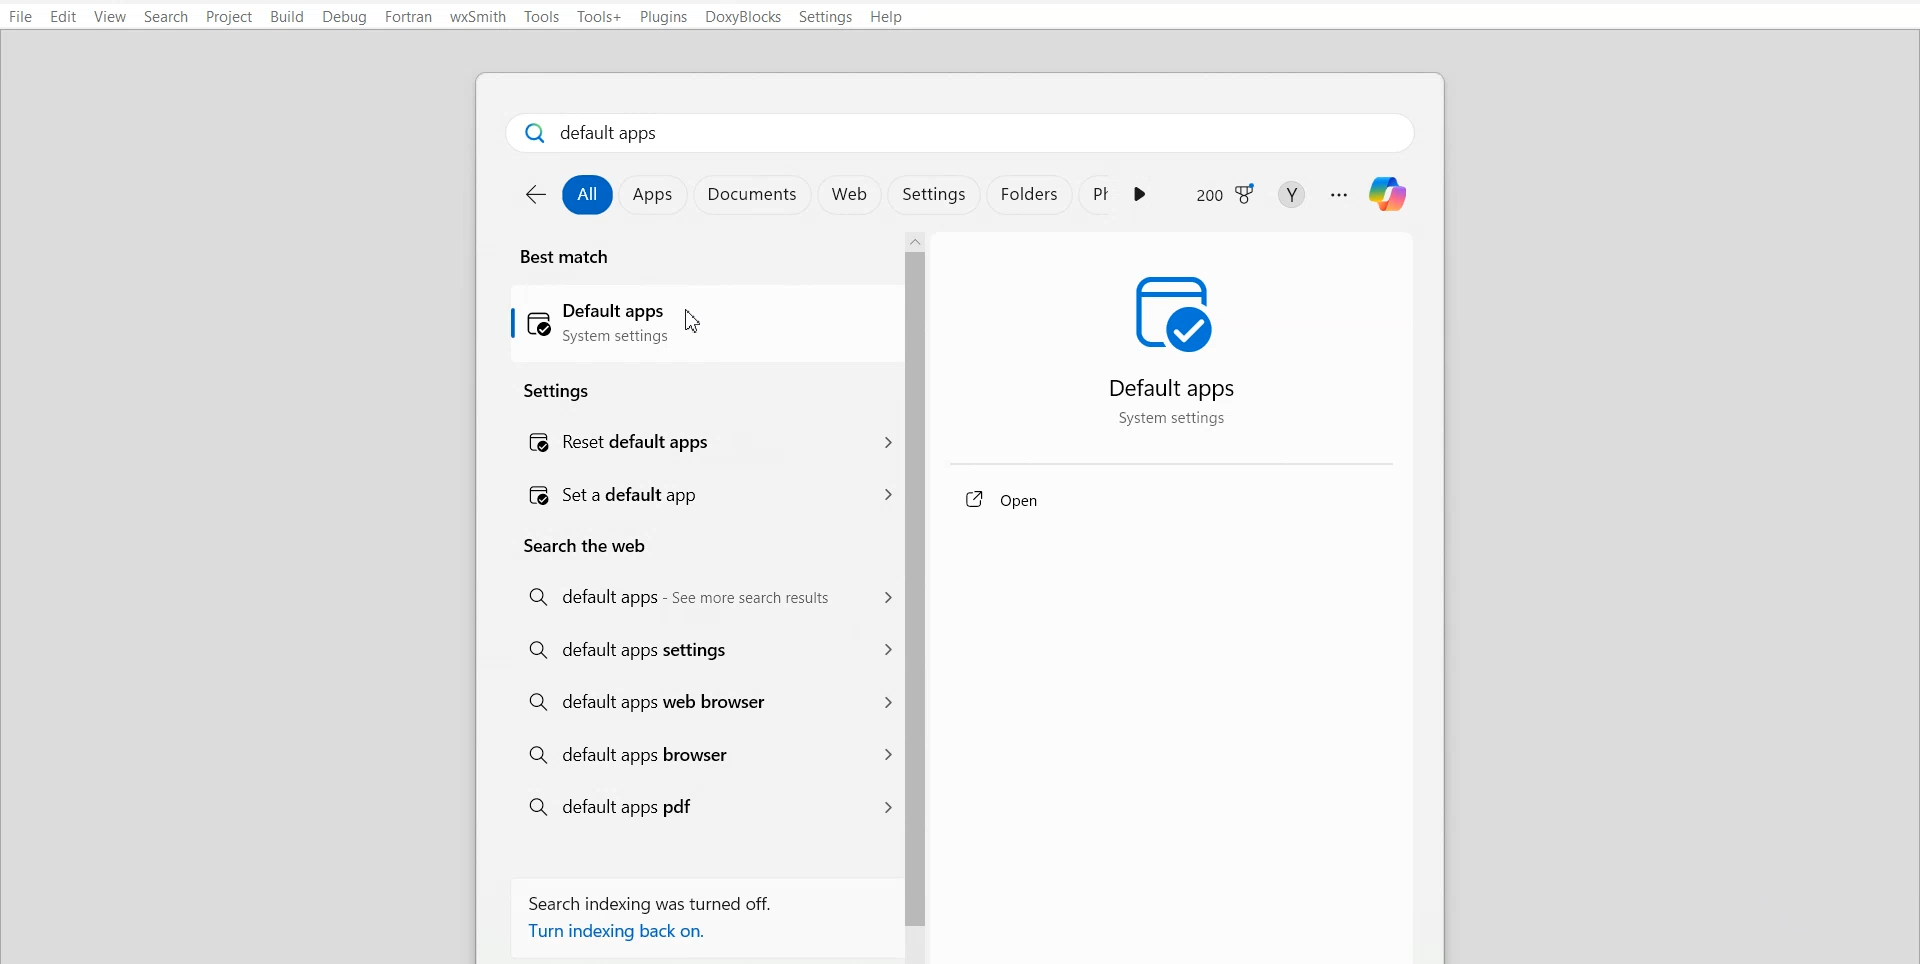 The height and width of the screenshot is (964, 1920). Describe the element at coordinates (918, 596) in the screenshot. I see `Vertical scroll bar` at that location.